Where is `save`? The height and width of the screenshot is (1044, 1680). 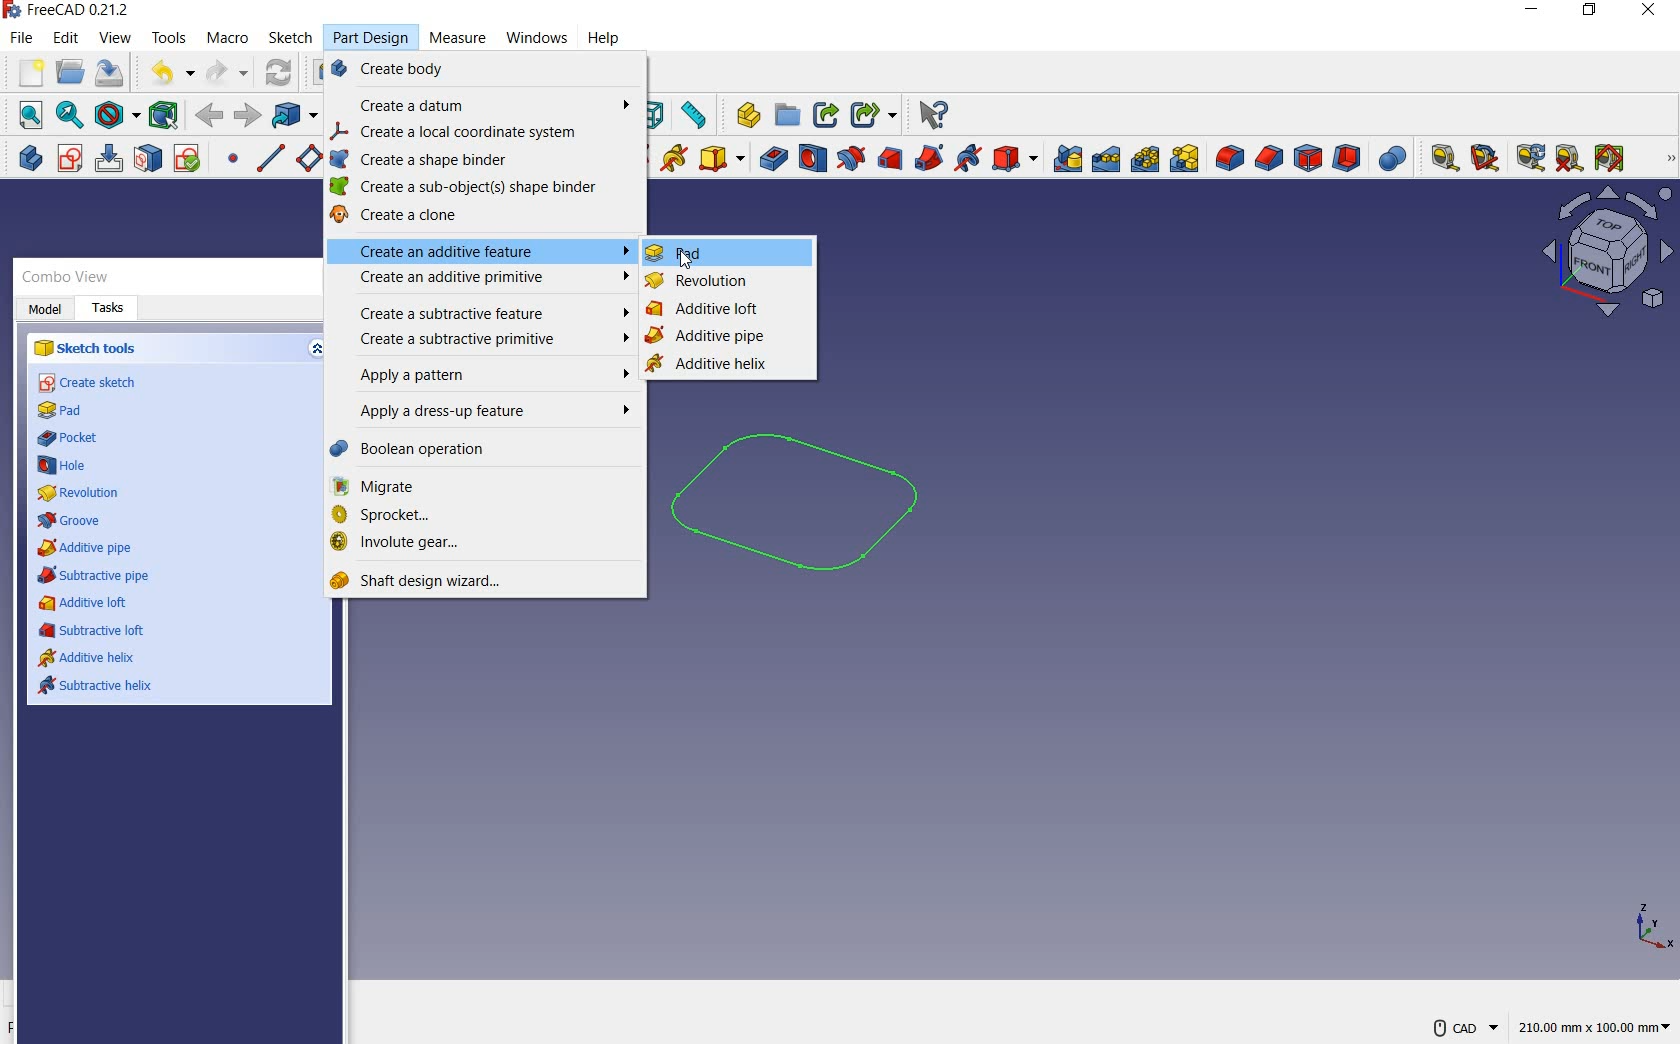
save is located at coordinates (113, 73).